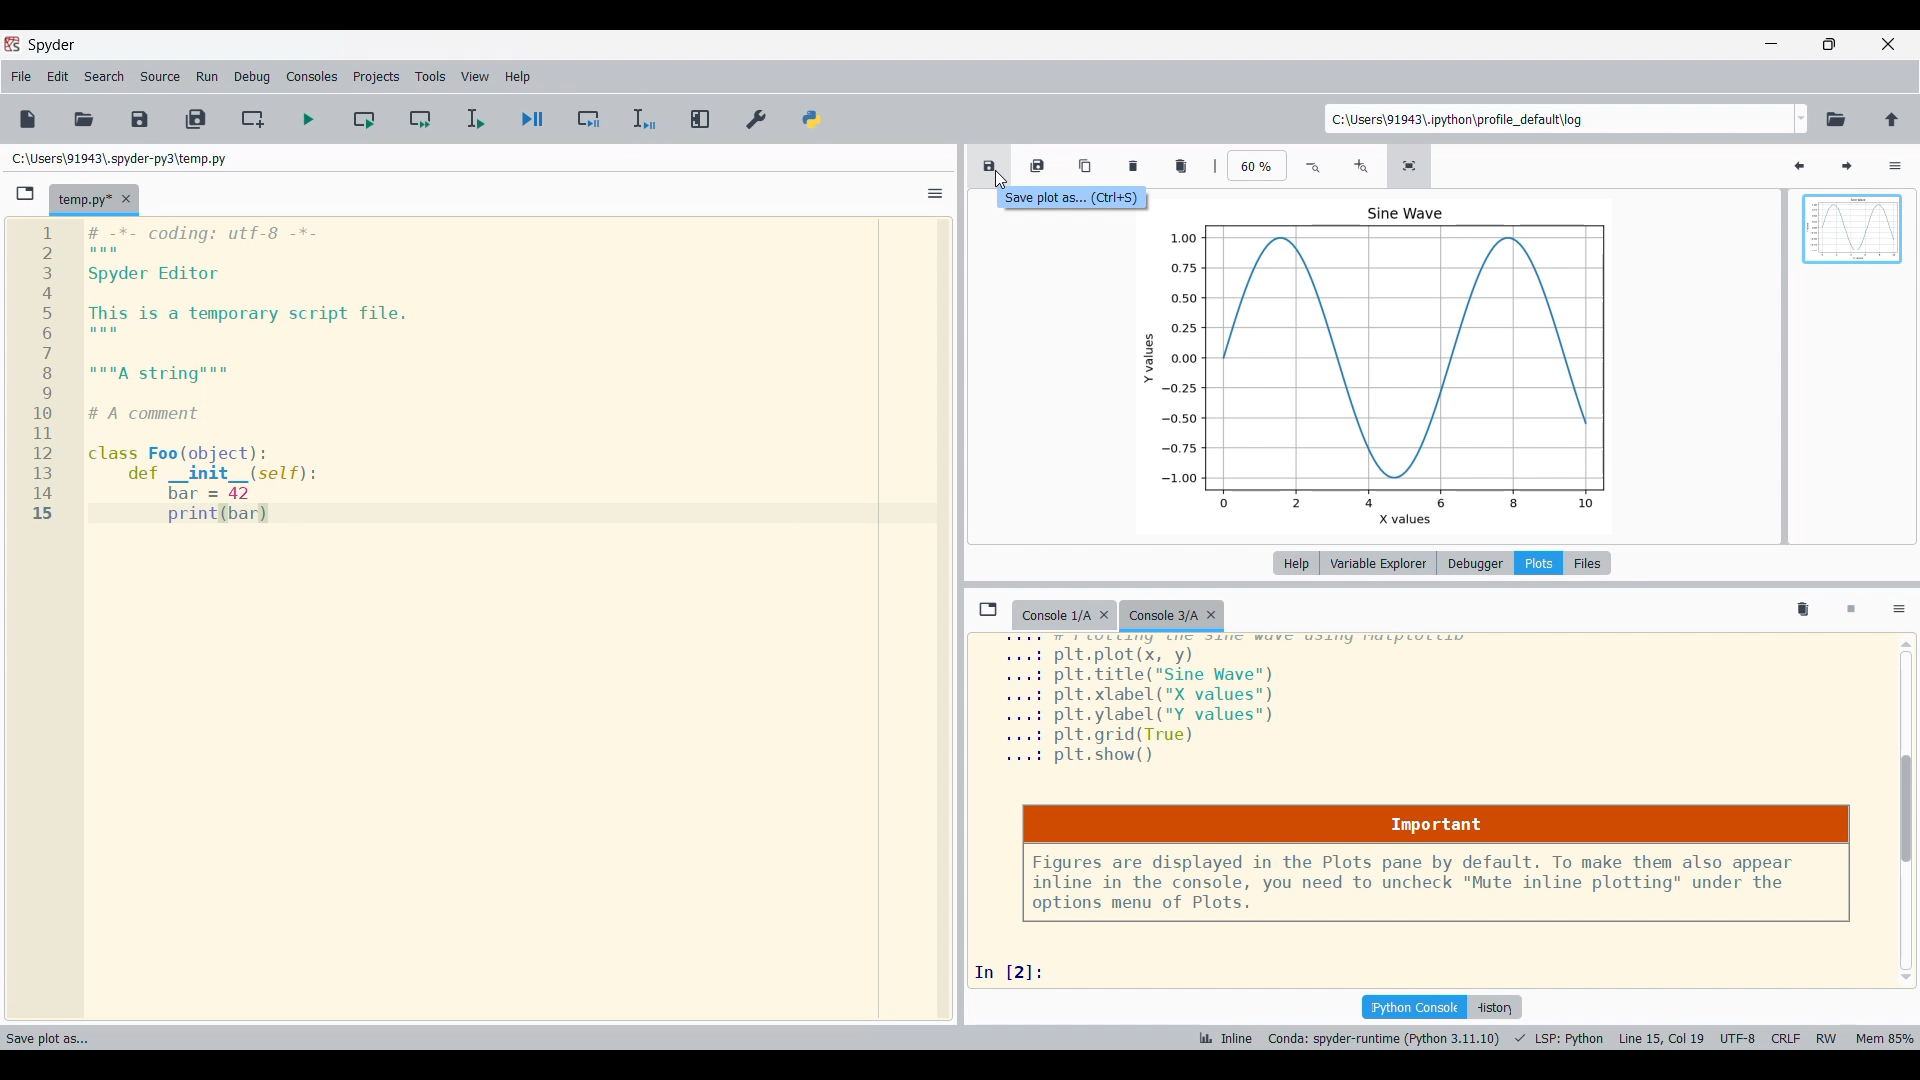 The width and height of the screenshot is (1920, 1080). What do you see at coordinates (476, 119) in the screenshot?
I see `Run selection/current file` at bounding box center [476, 119].